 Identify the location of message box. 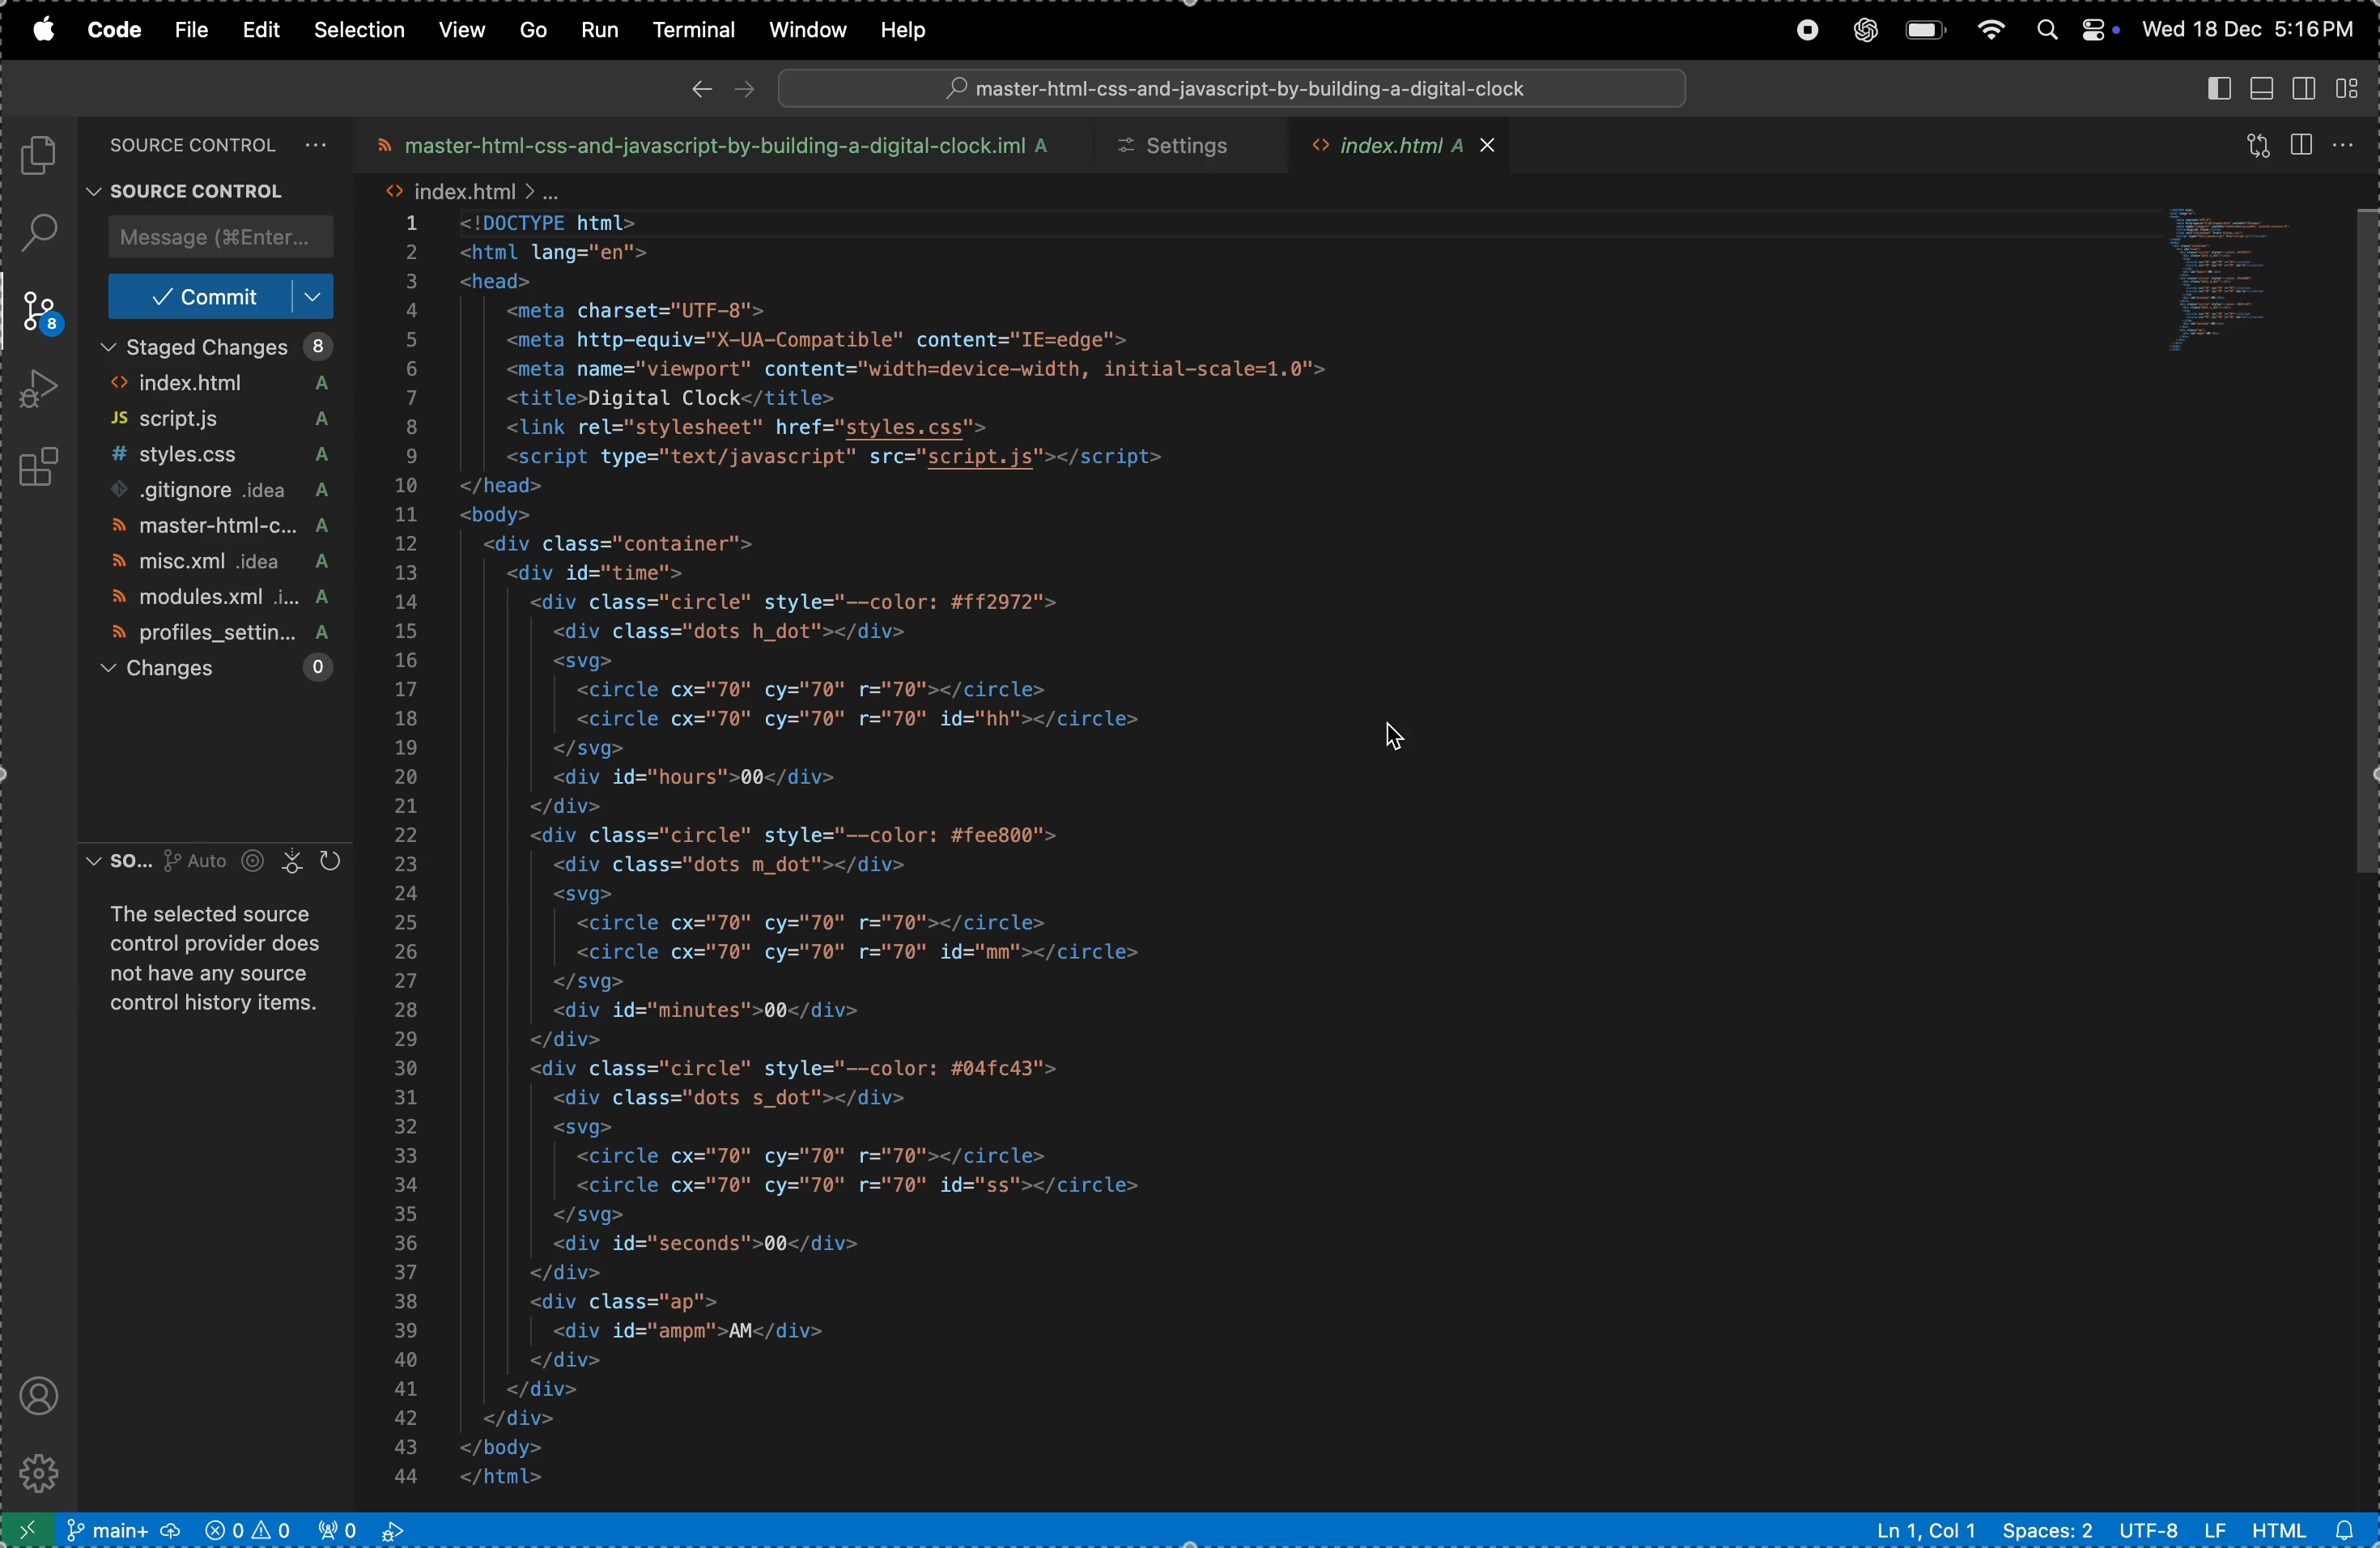
(216, 237).